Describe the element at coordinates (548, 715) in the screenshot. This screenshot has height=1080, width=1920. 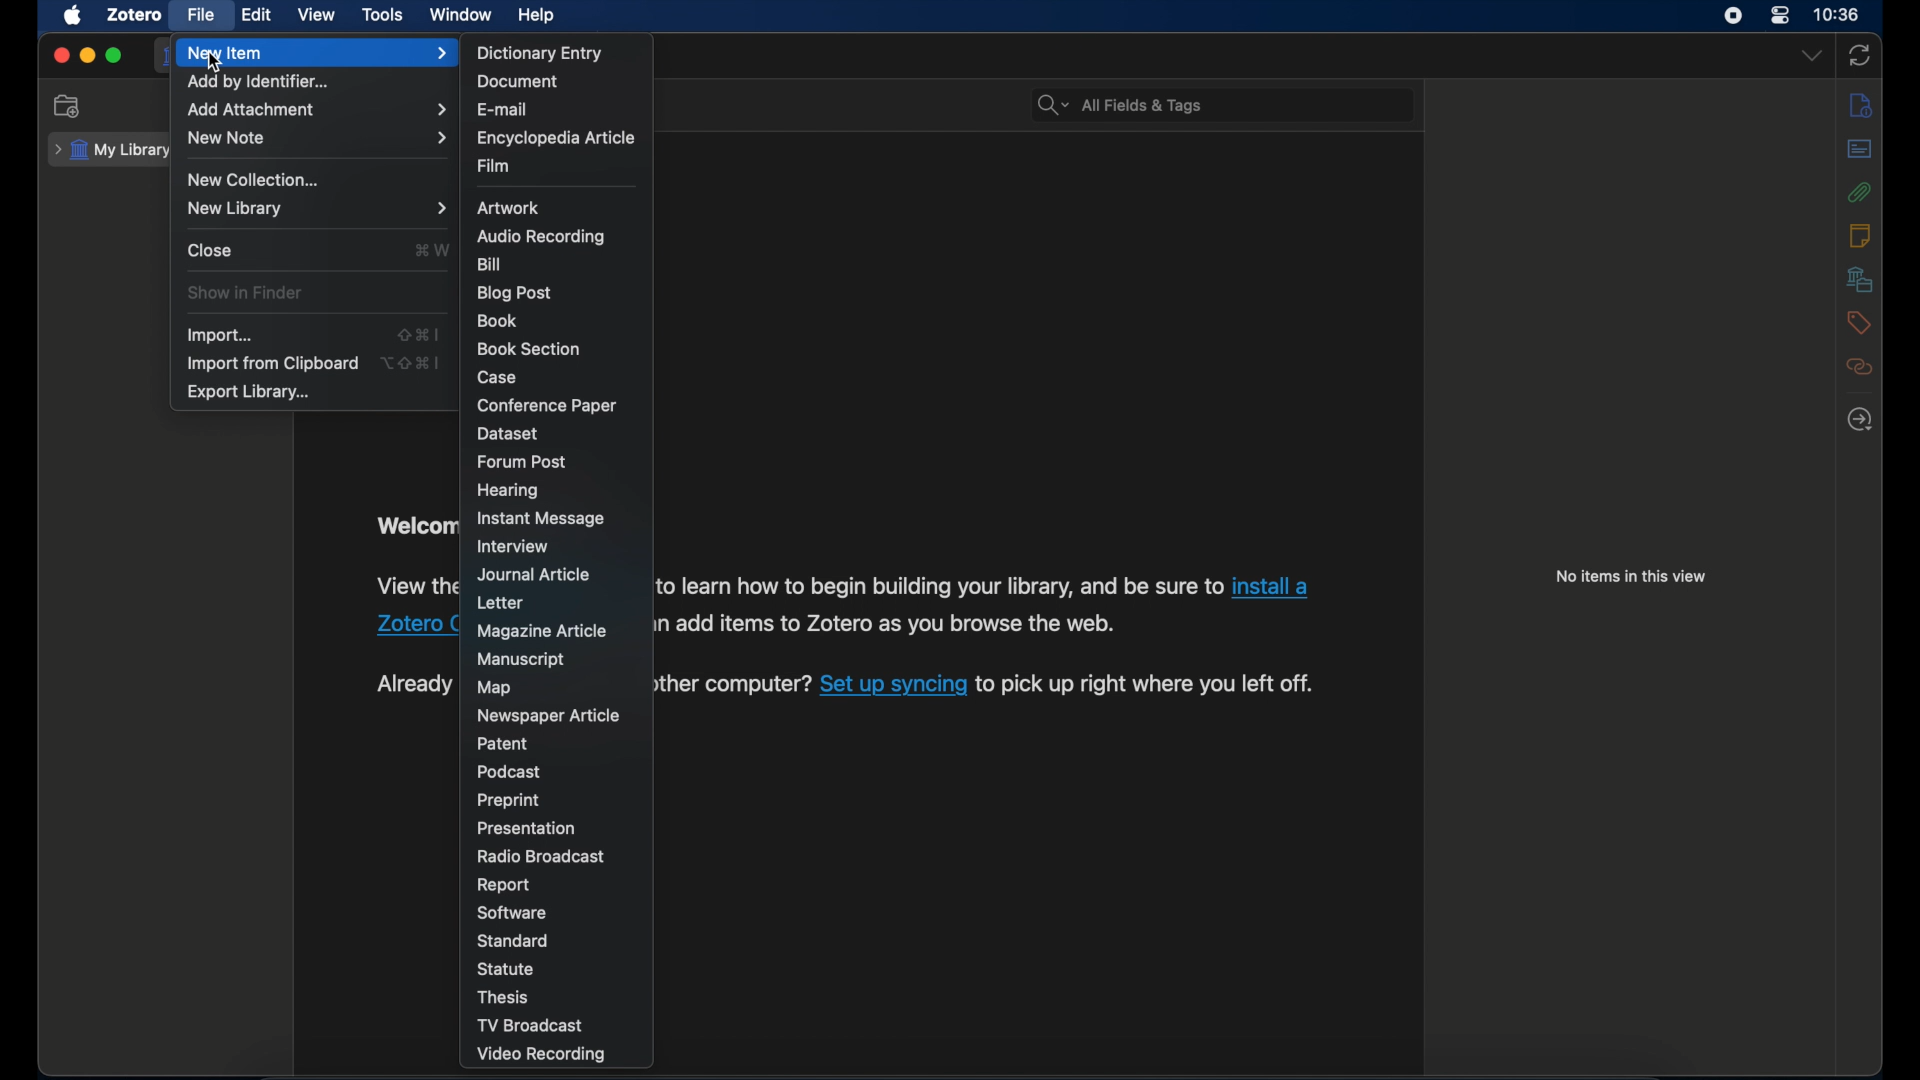
I see `newspaper article` at that location.